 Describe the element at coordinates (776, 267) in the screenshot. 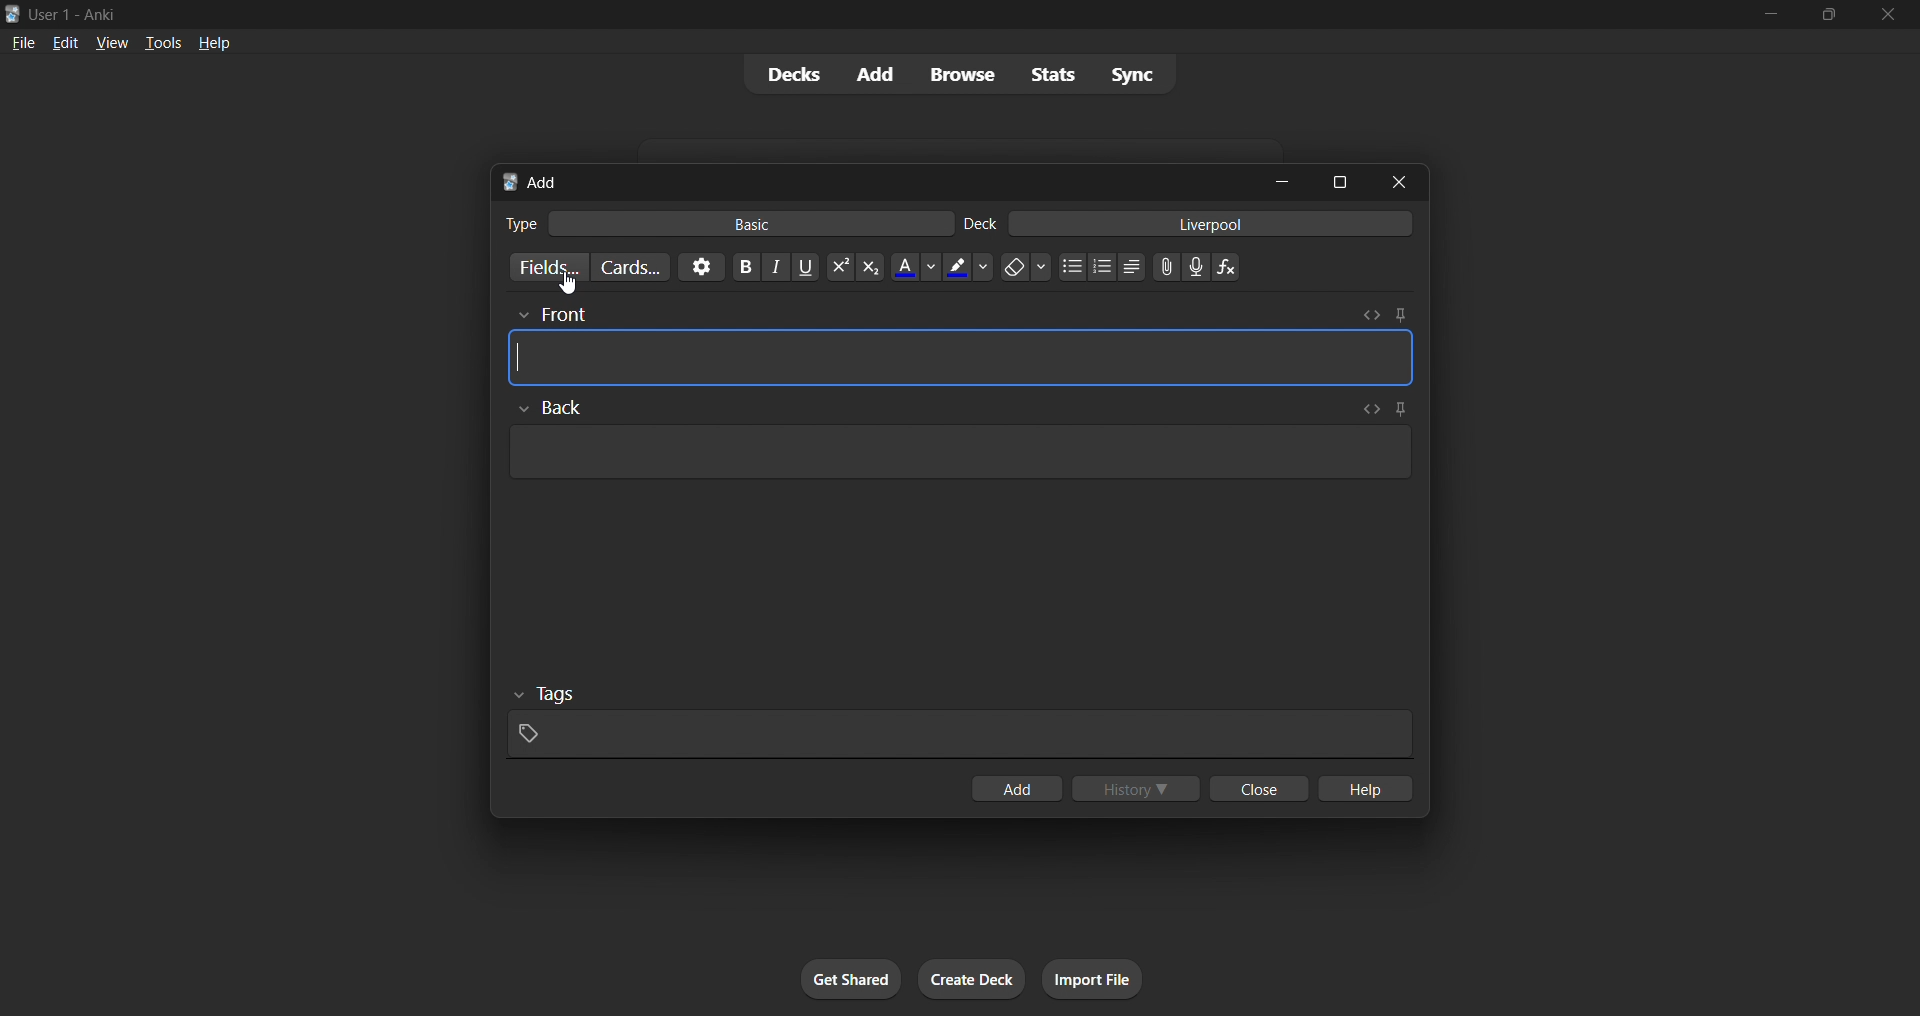

I see `Italics` at that location.